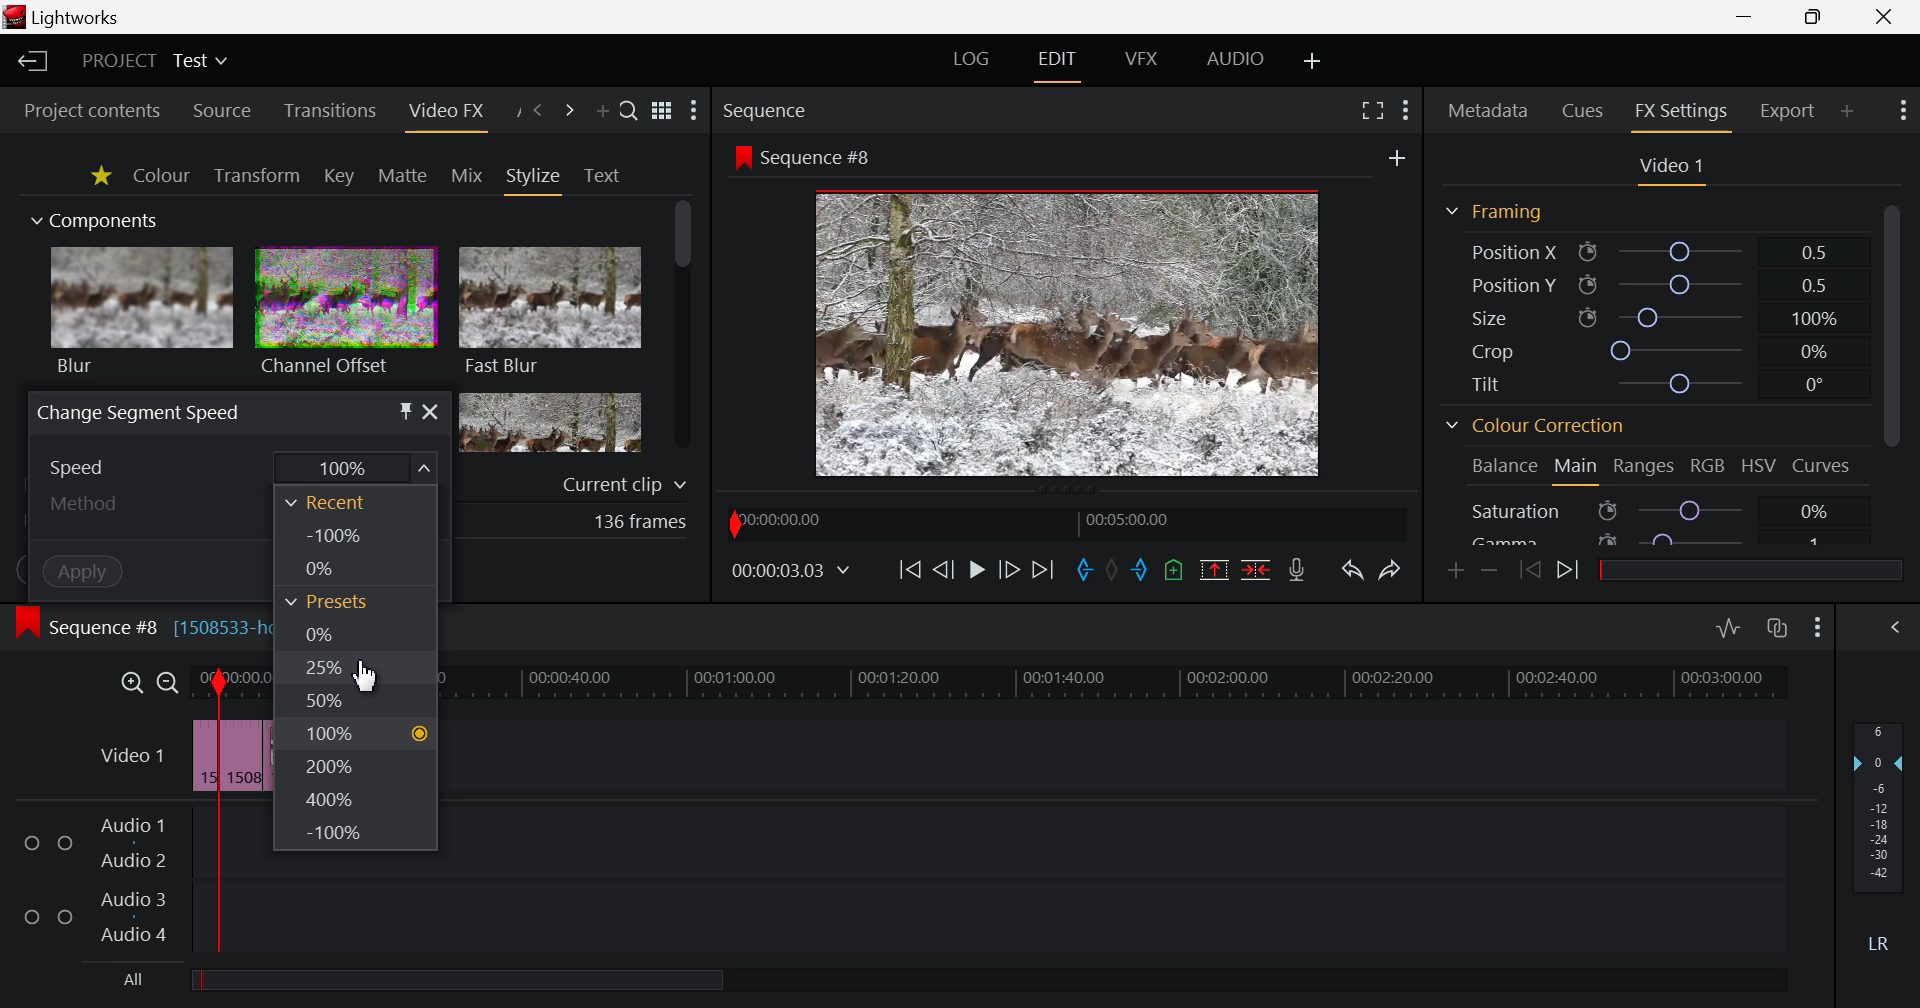 The width and height of the screenshot is (1920, 1008). Describe the element at coordinates (346, 314) in the screenshot. I see `Channel Offset` at that location.